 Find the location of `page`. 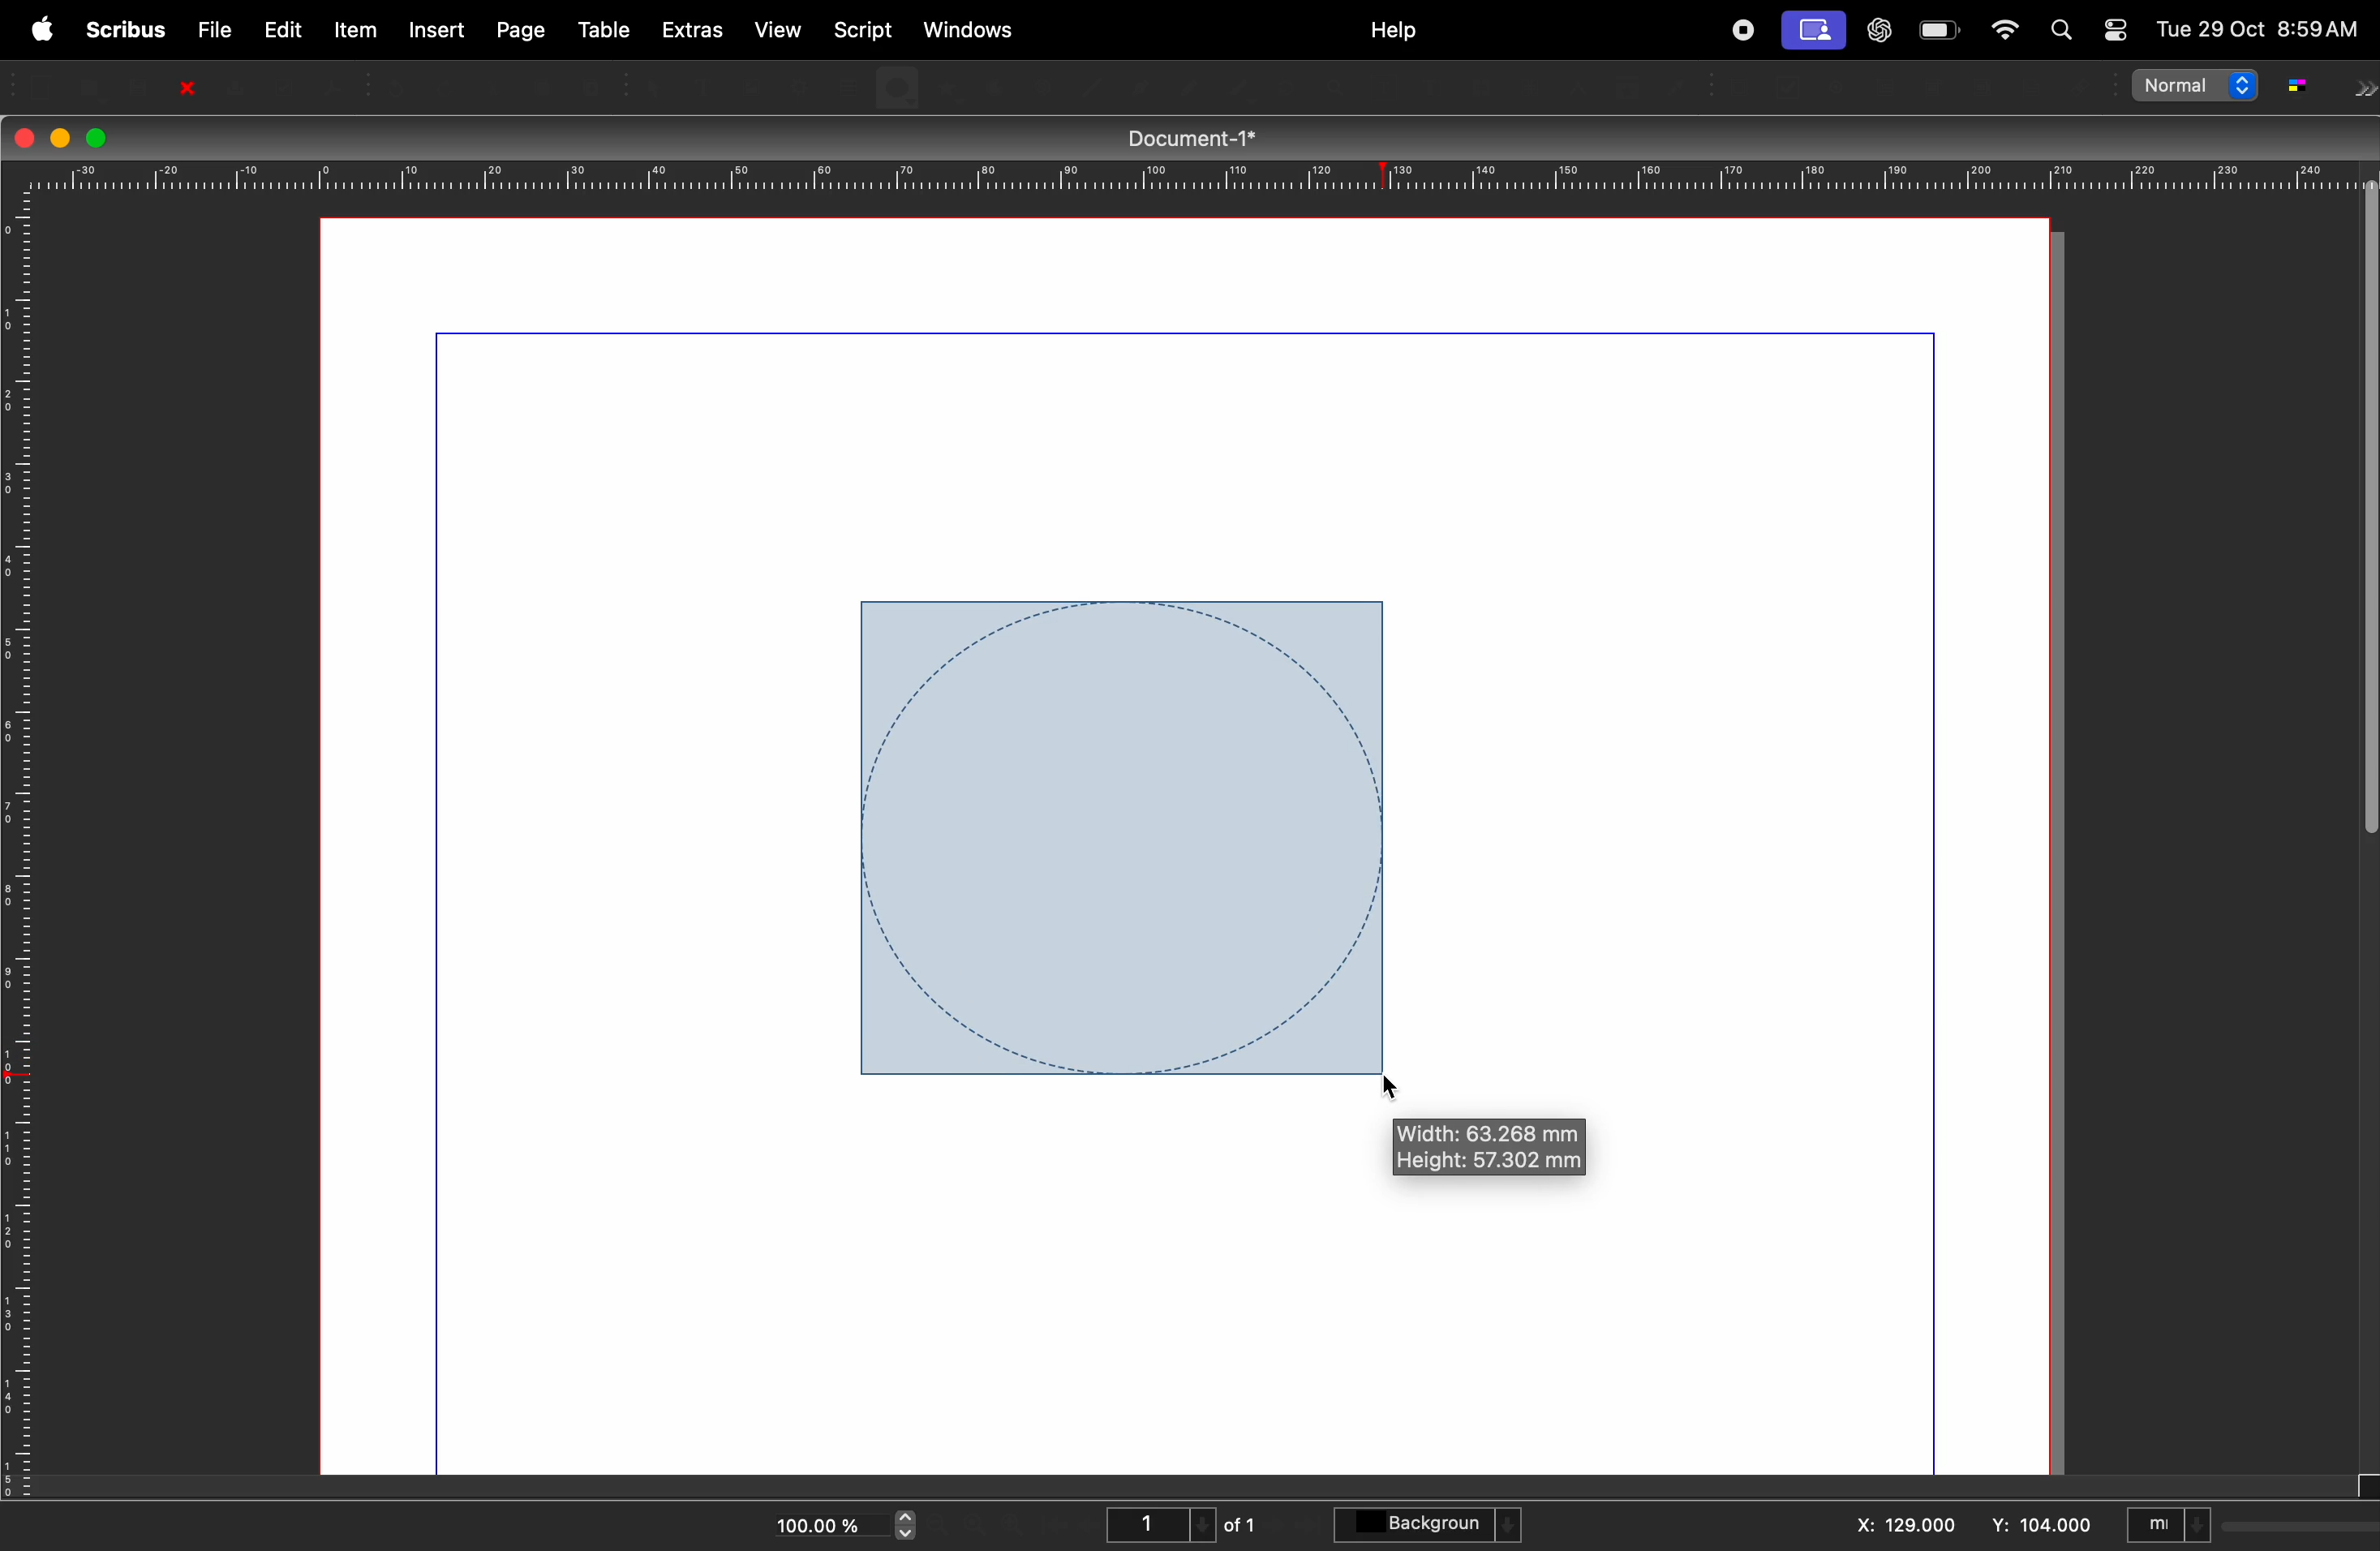

page is located at coordinates (520, 28).